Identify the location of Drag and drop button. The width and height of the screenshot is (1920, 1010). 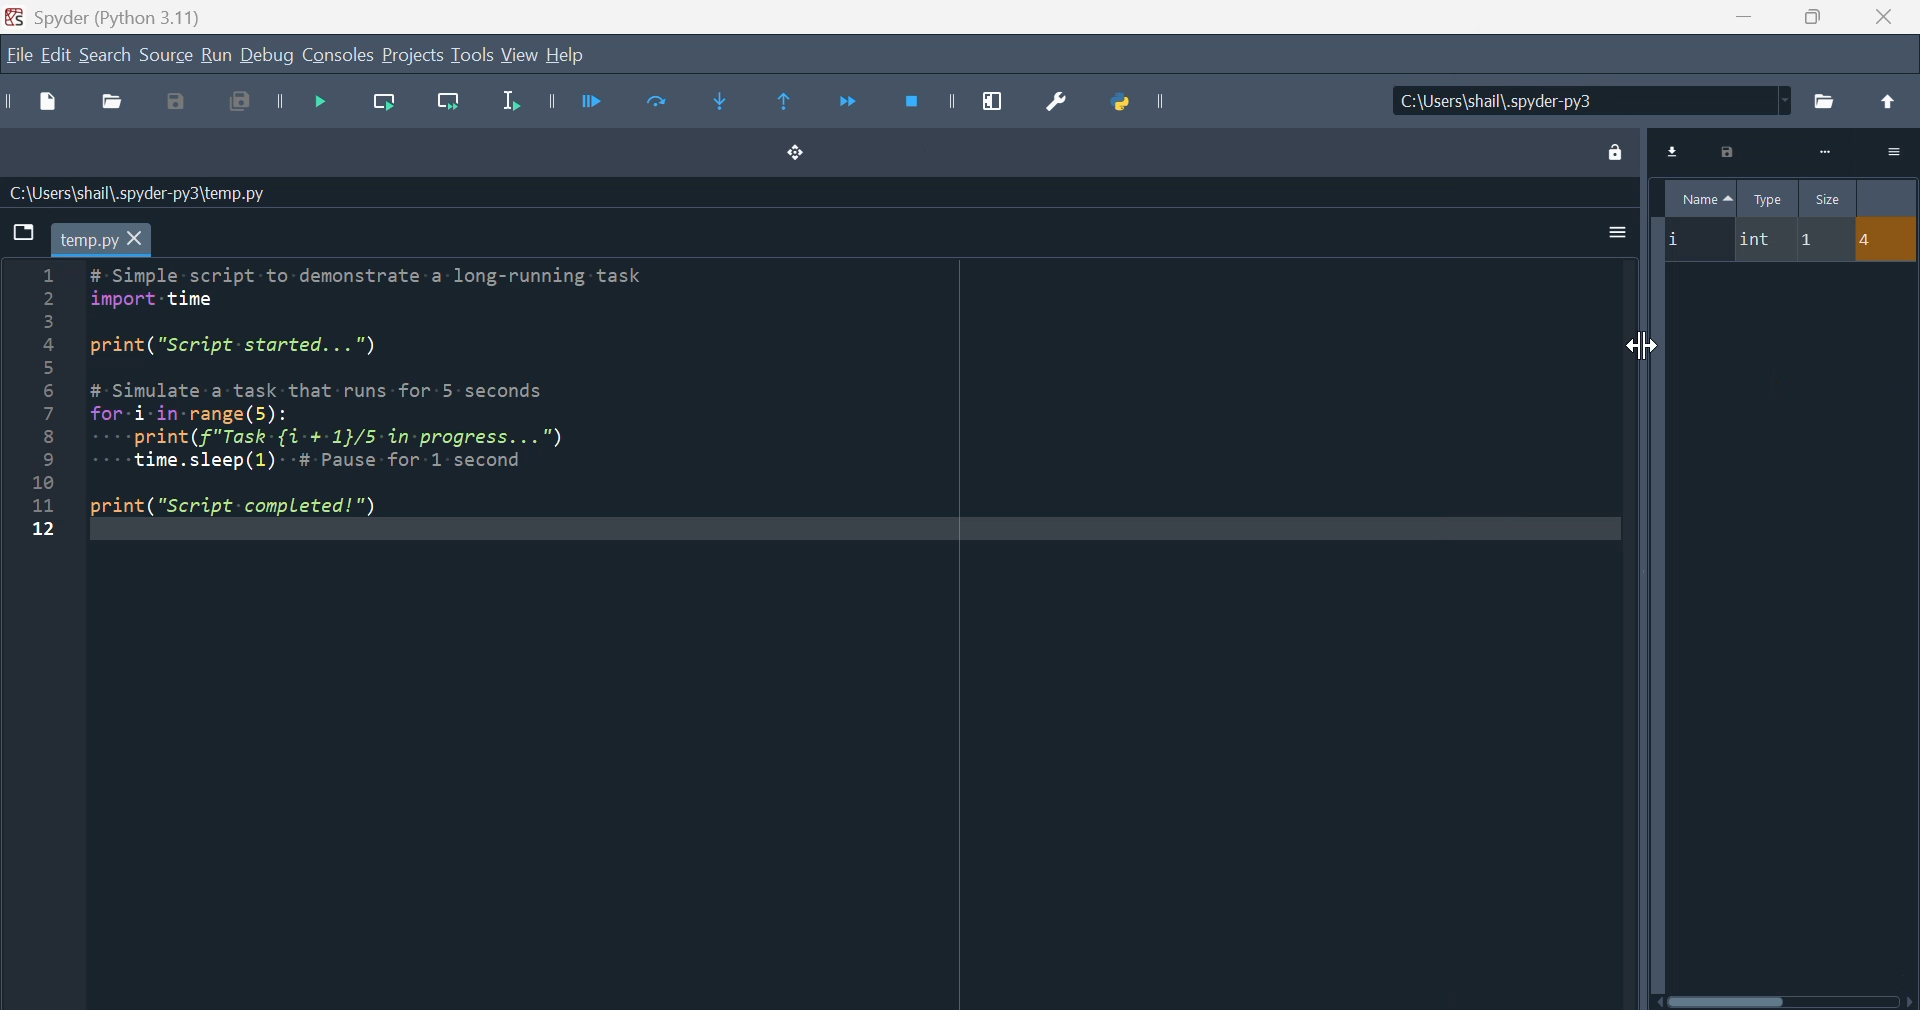
(794, 151).